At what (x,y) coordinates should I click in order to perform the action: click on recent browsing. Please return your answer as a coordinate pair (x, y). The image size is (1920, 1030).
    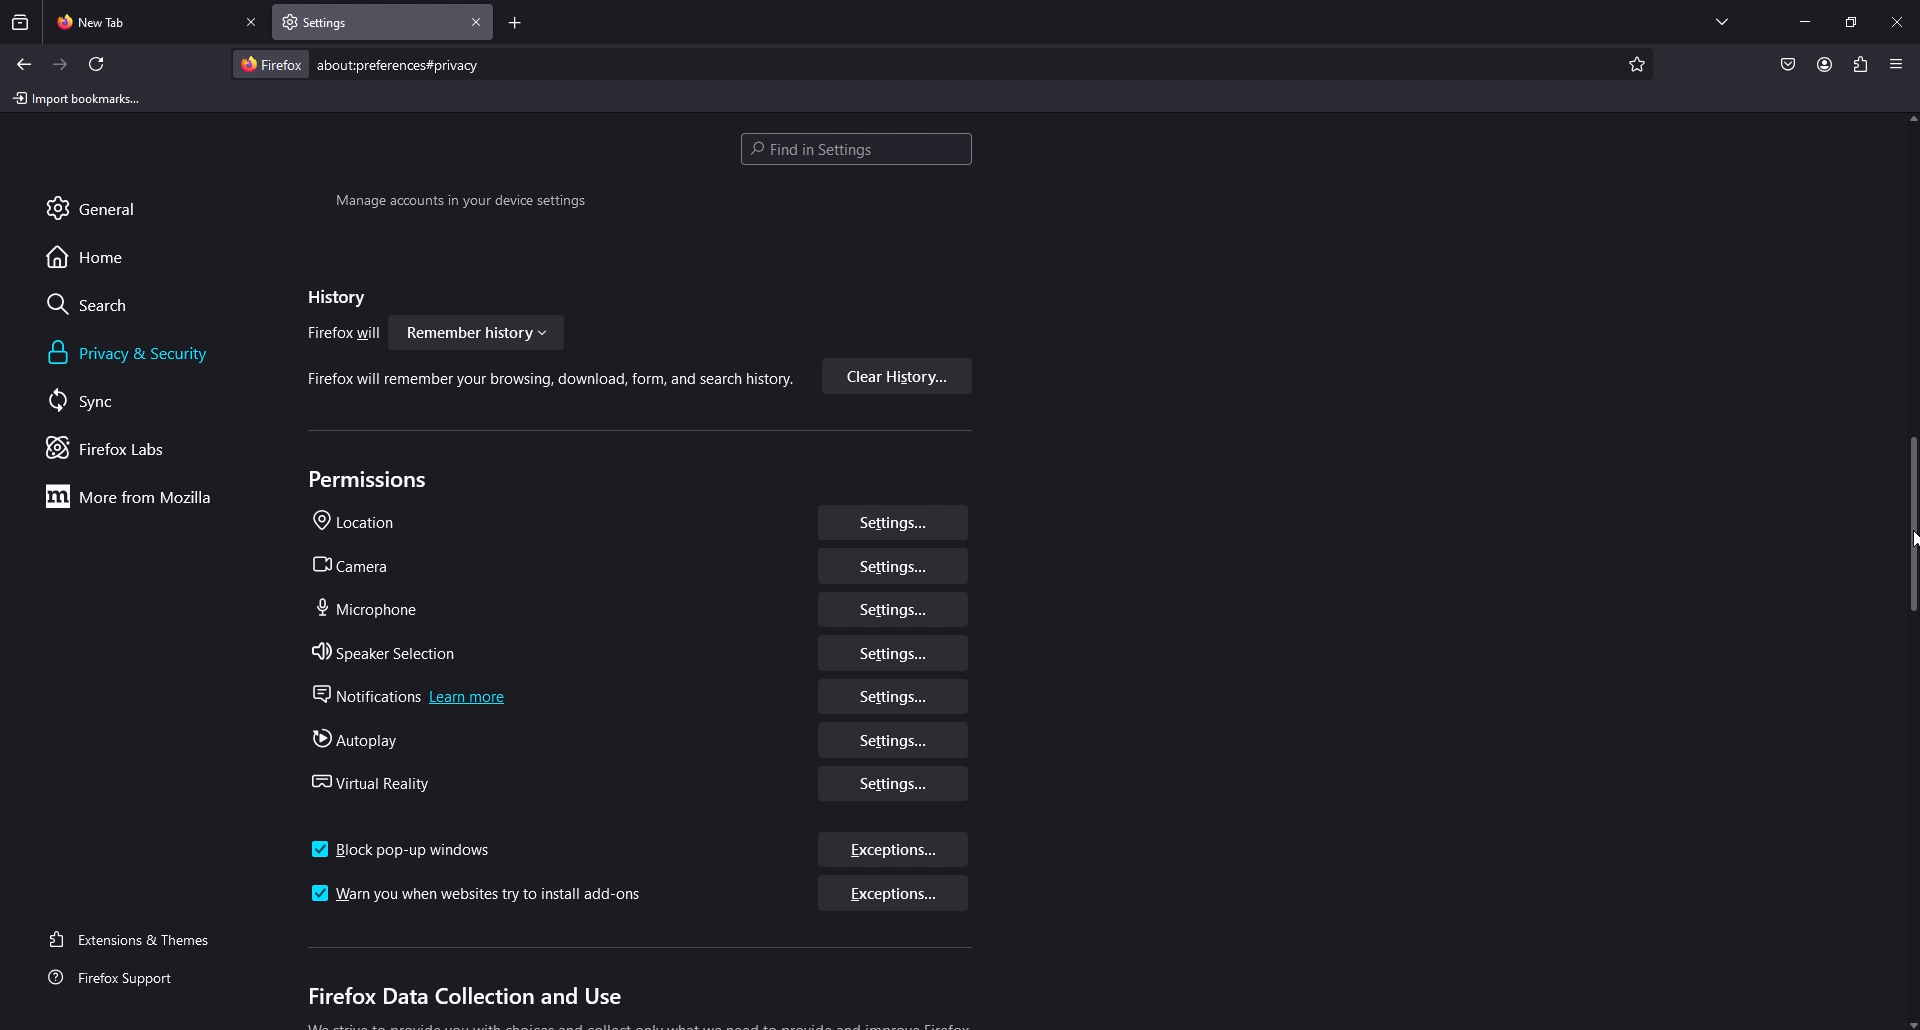
    Looking at the image, I should click on (22, 22).